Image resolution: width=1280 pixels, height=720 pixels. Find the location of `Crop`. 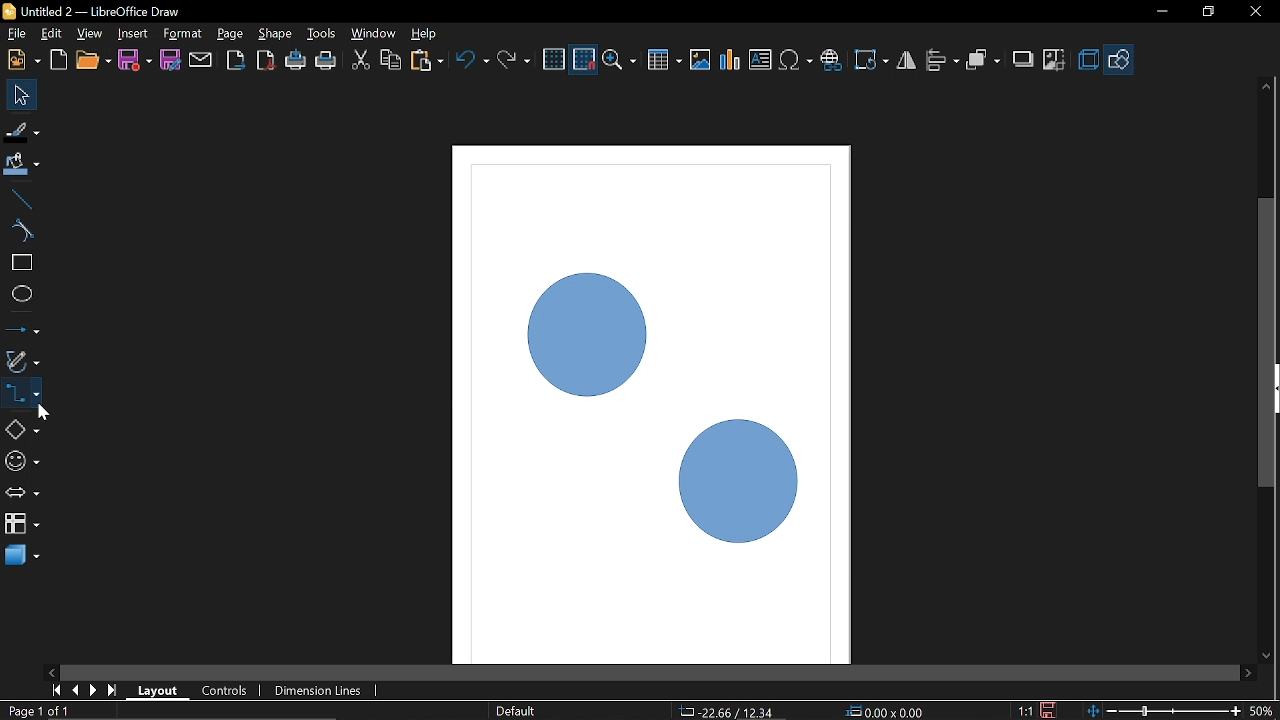

Crop is located at coordinates (1052, 60).